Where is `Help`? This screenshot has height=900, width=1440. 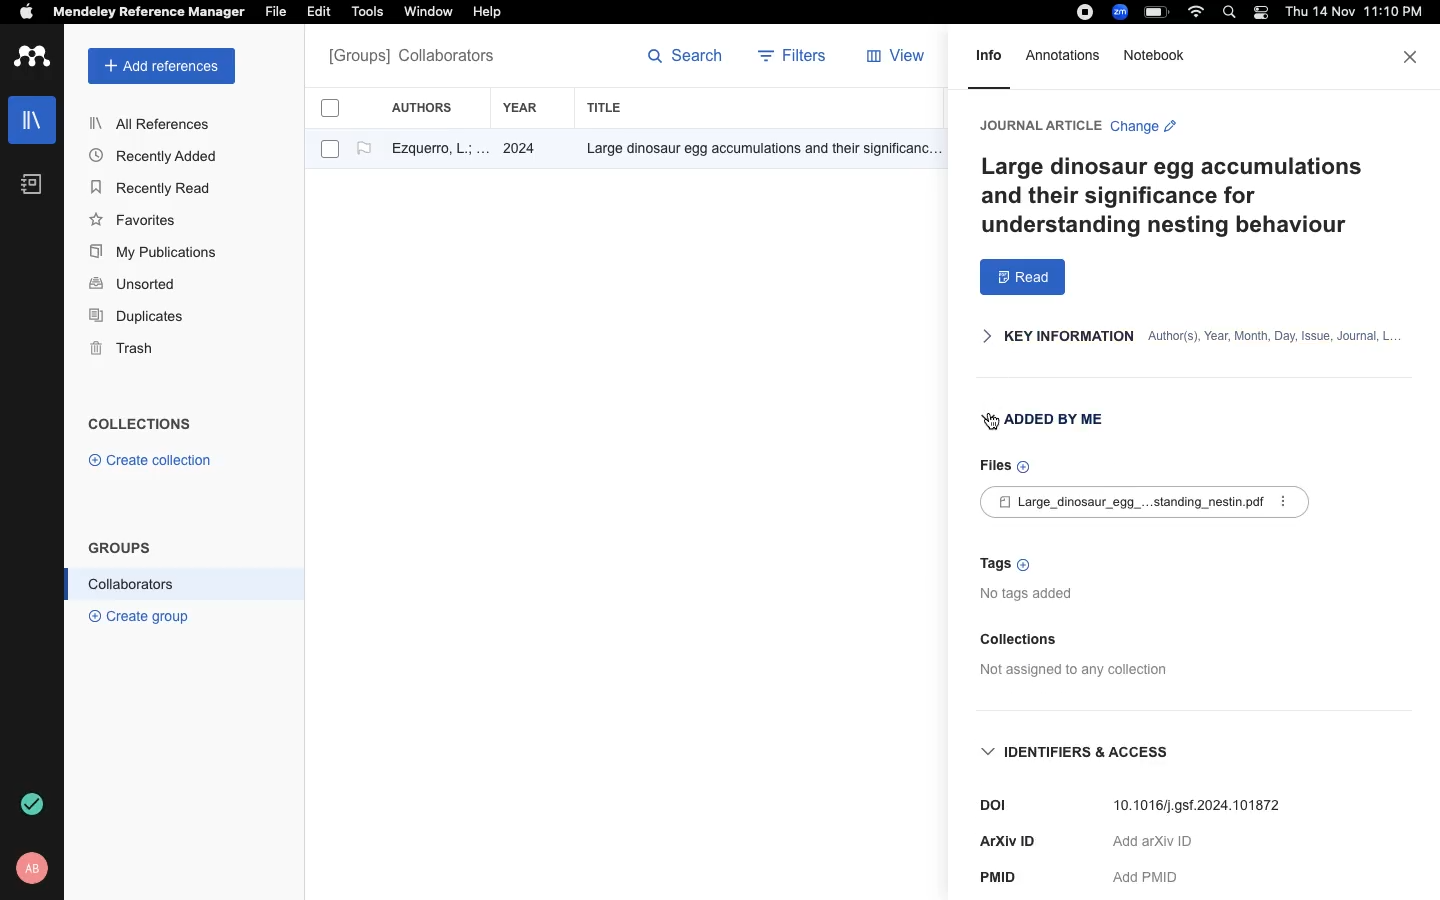
Help is located at coordinates (485, 13).